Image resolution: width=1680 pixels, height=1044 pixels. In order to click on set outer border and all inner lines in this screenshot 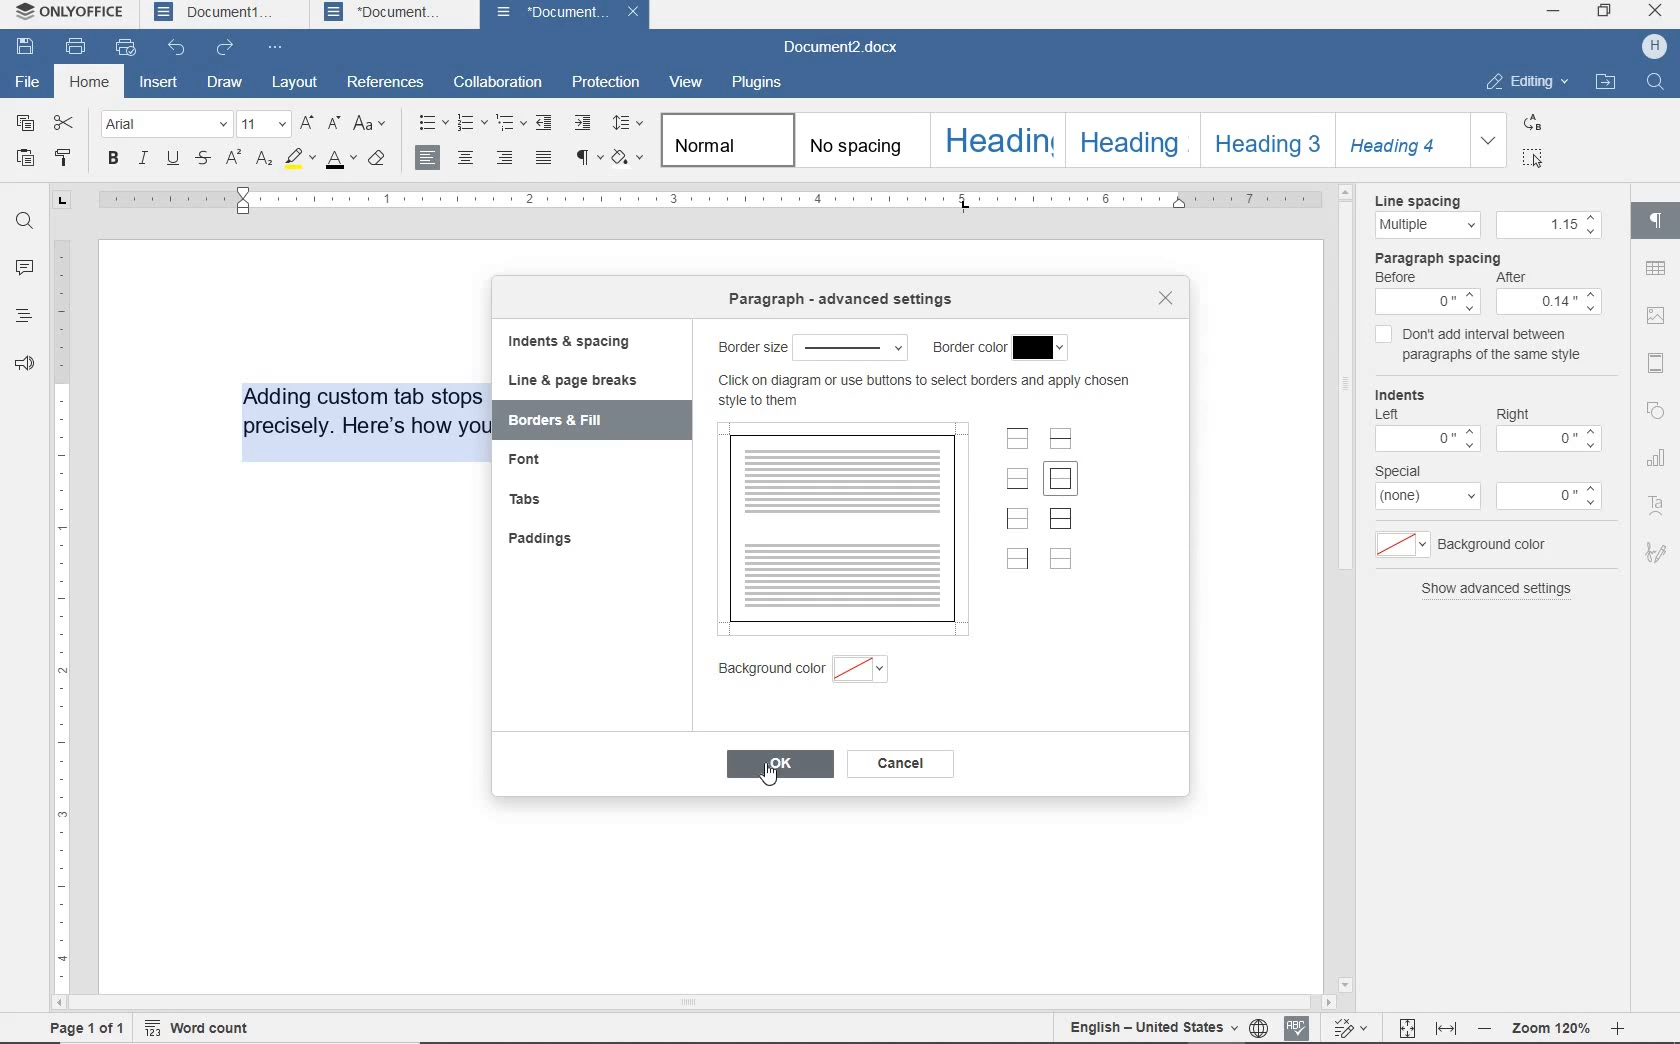, I will do `click(1062, 519)`.